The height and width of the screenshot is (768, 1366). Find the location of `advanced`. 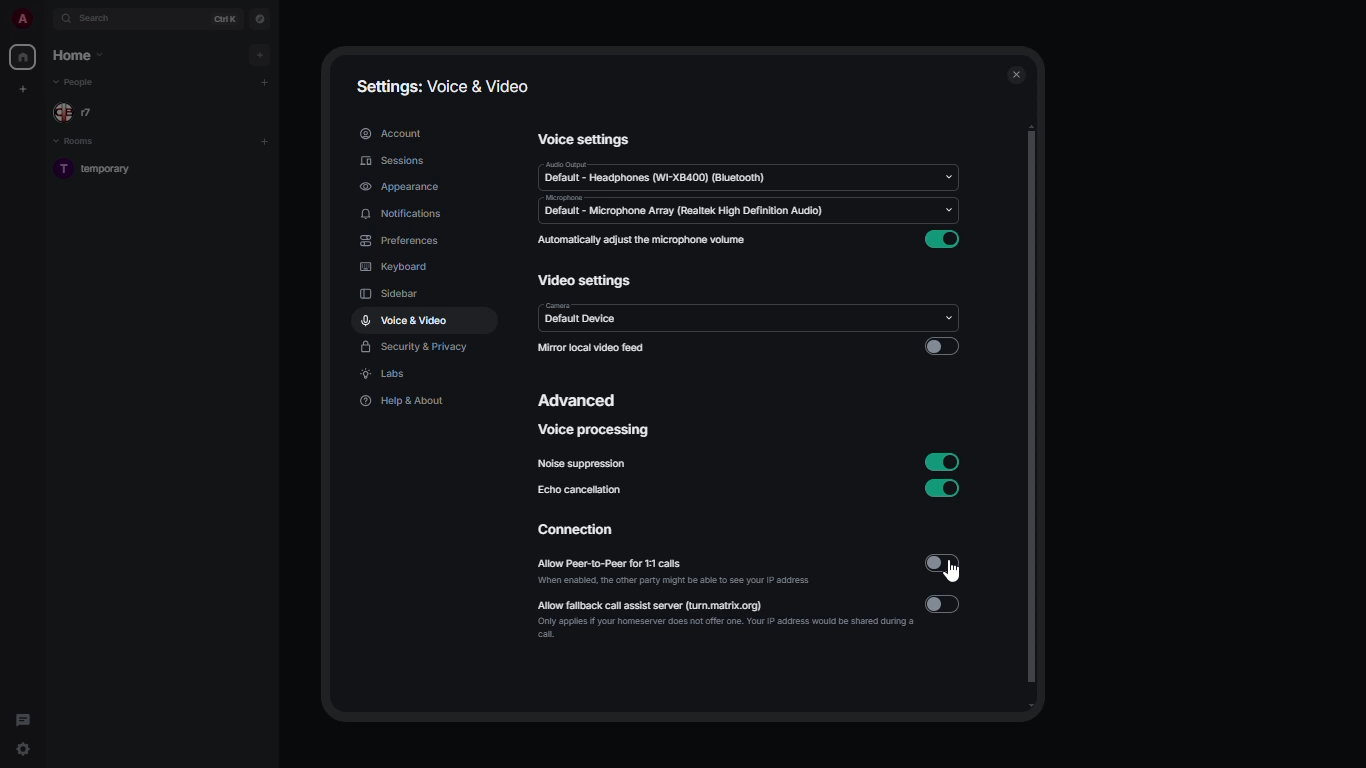

advanced is located at coordinates (581, 400).